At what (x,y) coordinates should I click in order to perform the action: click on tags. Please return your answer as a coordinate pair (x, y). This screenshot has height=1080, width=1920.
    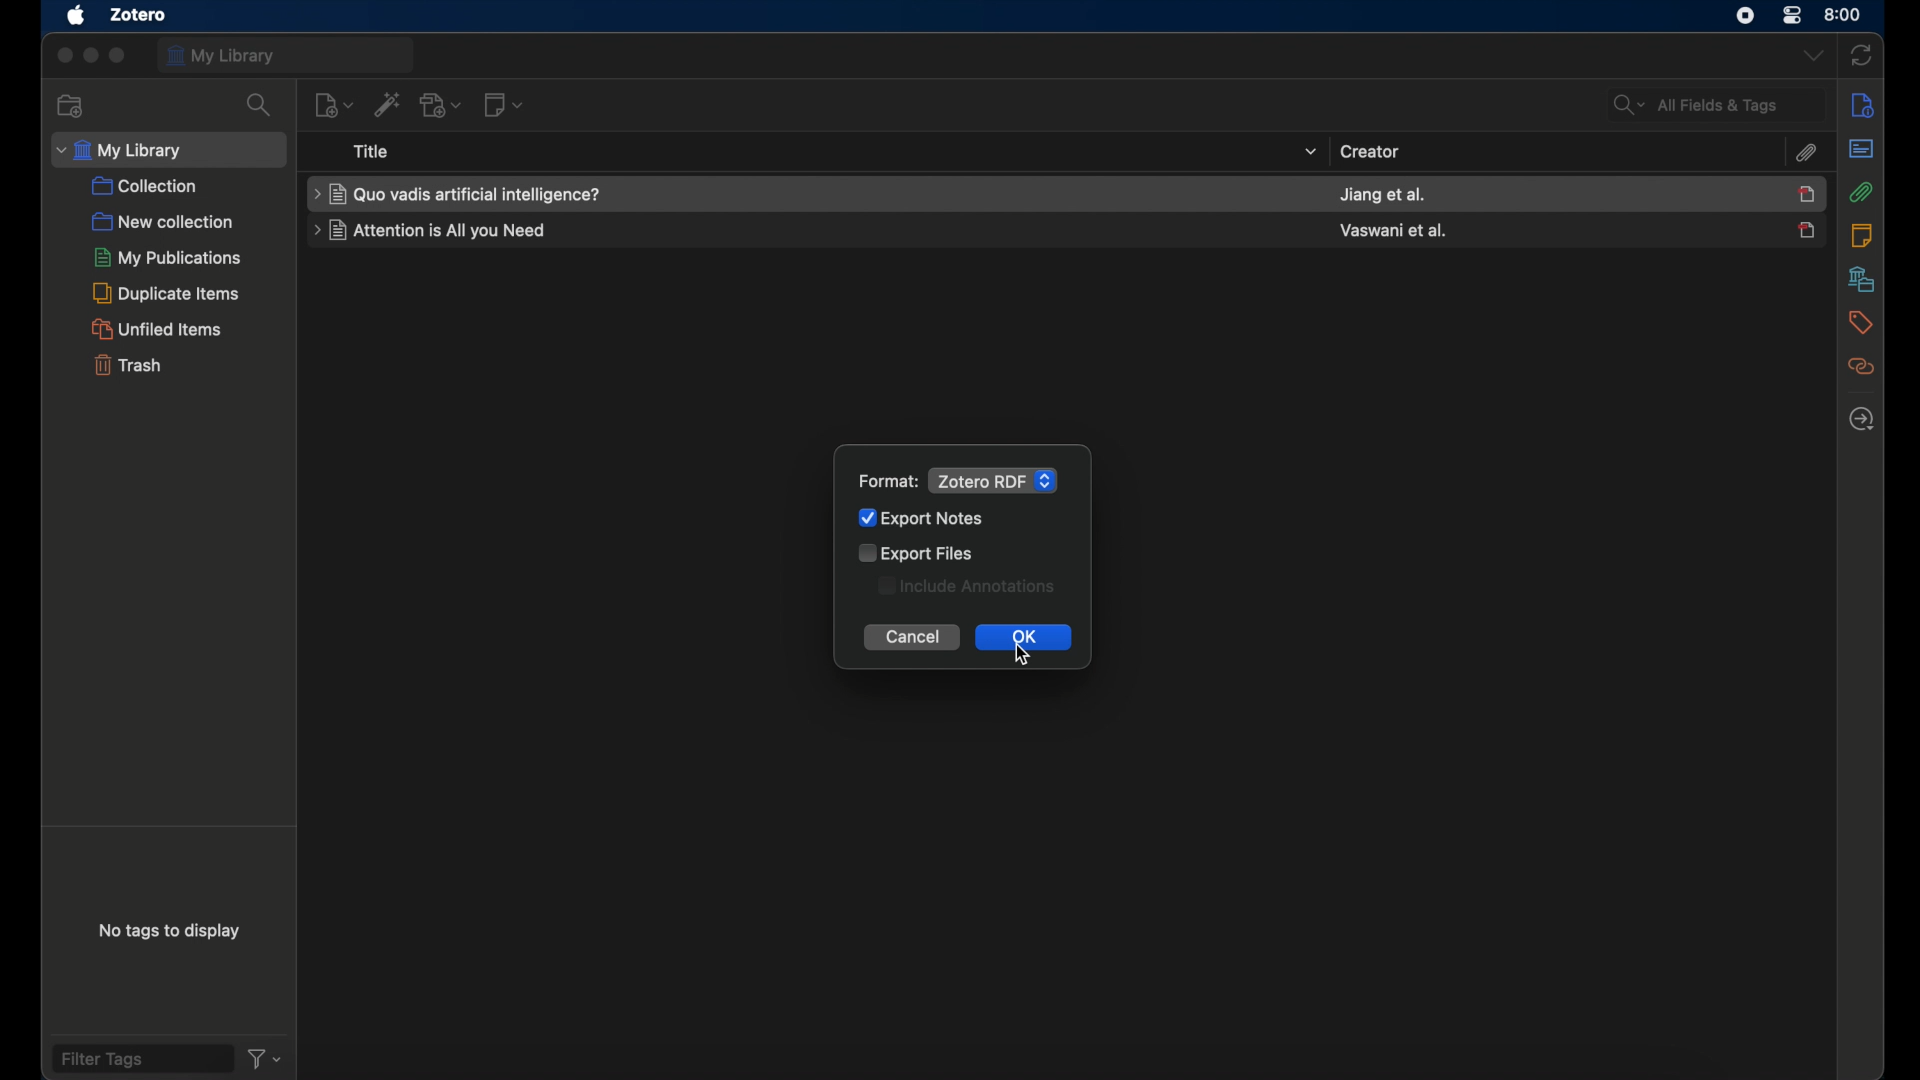
    Looking at the image, I should click on (1859, 323).